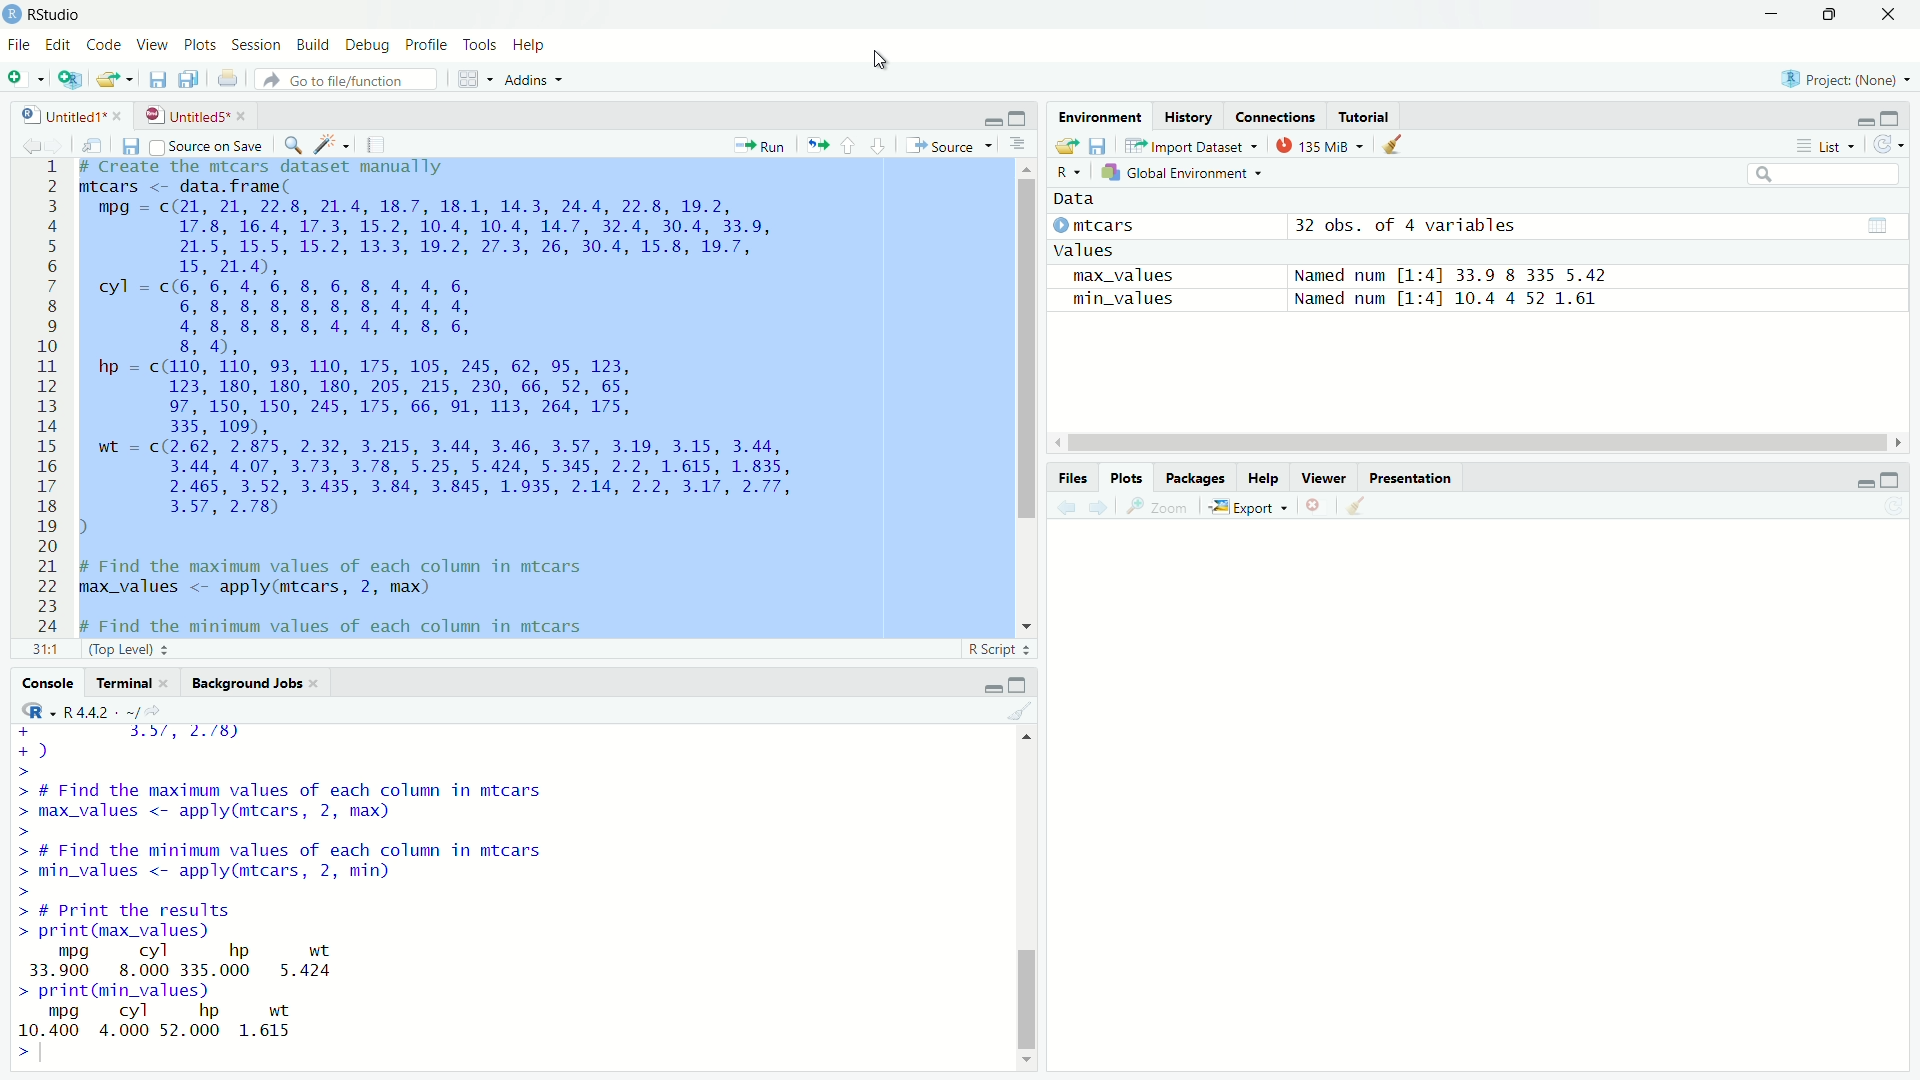  I want to click on ) RStudio, so click(48, 13).